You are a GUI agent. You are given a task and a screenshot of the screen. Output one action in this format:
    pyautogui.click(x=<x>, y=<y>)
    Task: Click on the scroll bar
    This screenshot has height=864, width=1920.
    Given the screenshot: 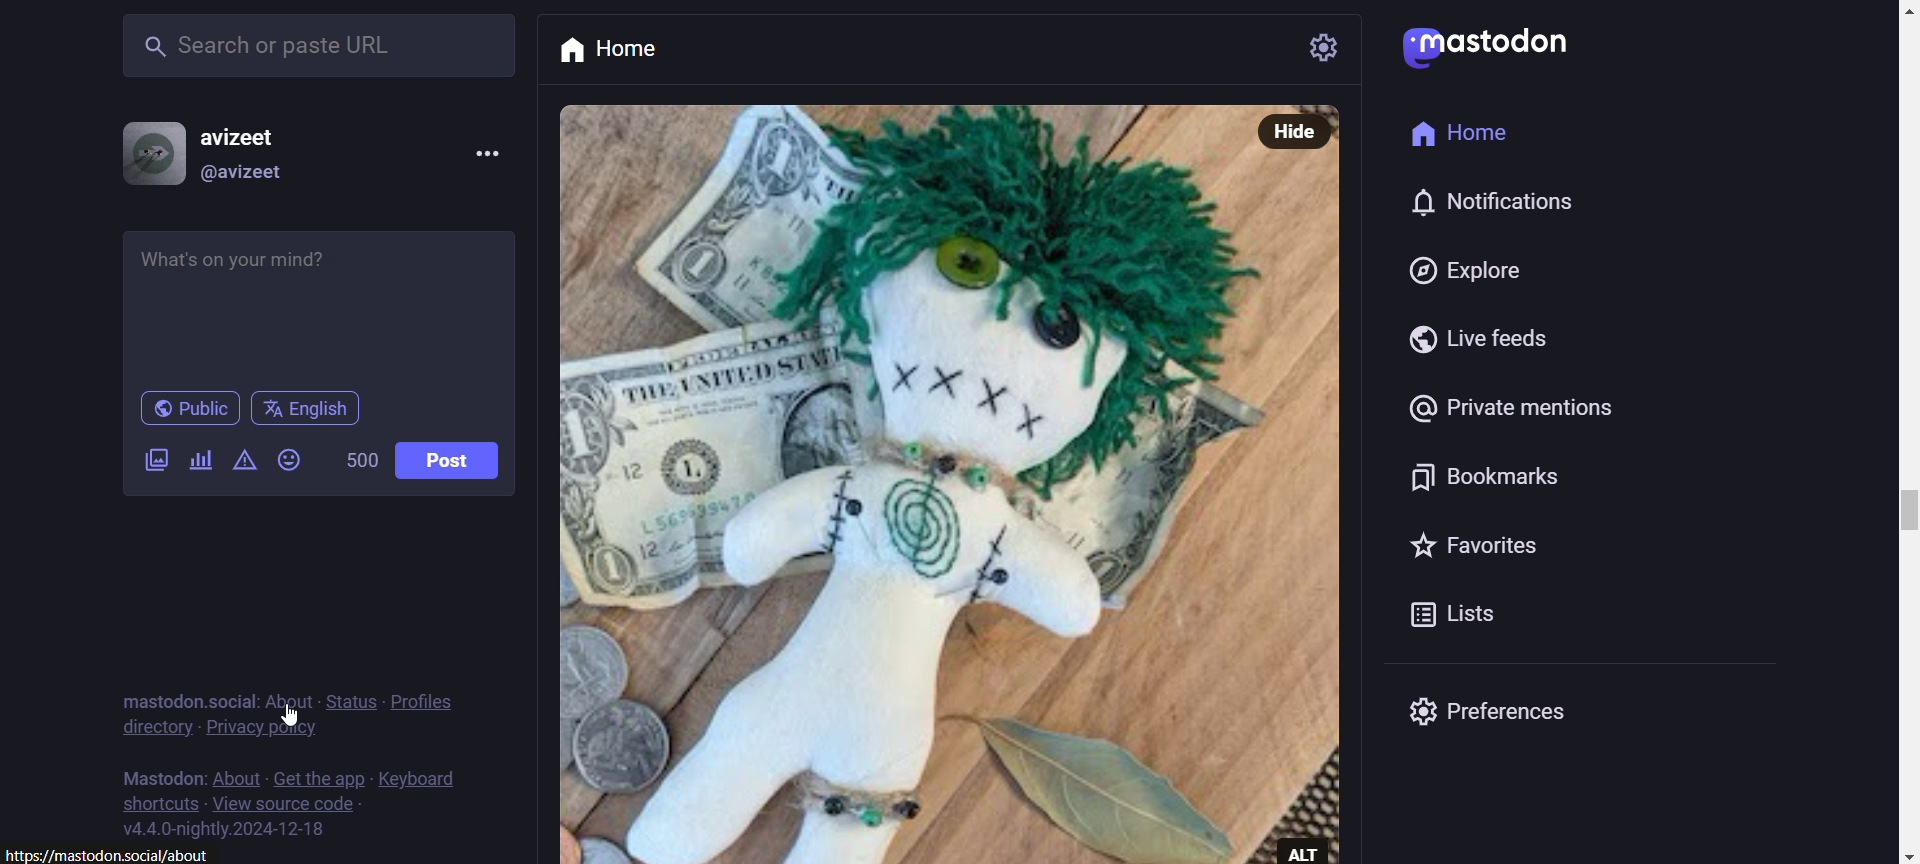 What is the action you would take?
    pyautogui.click(x=1900, y=520)
    